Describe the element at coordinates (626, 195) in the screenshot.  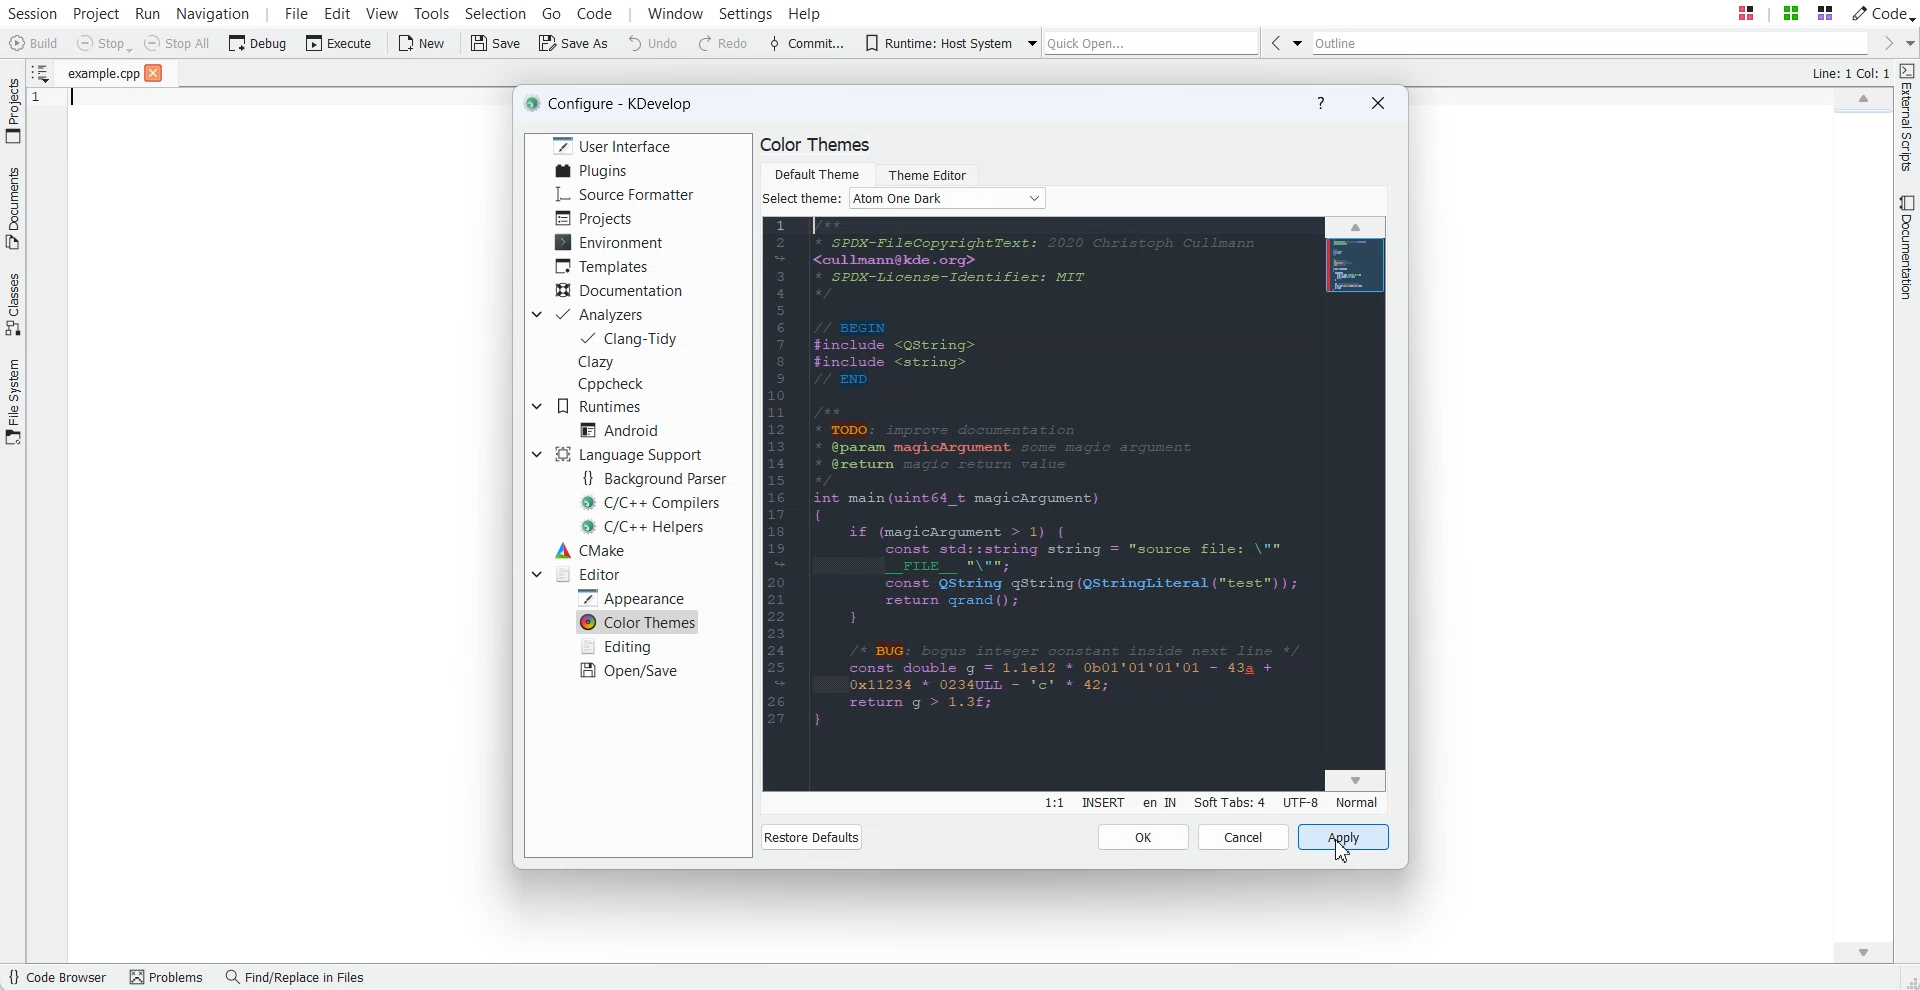
I see `Source Formatter` at that location.